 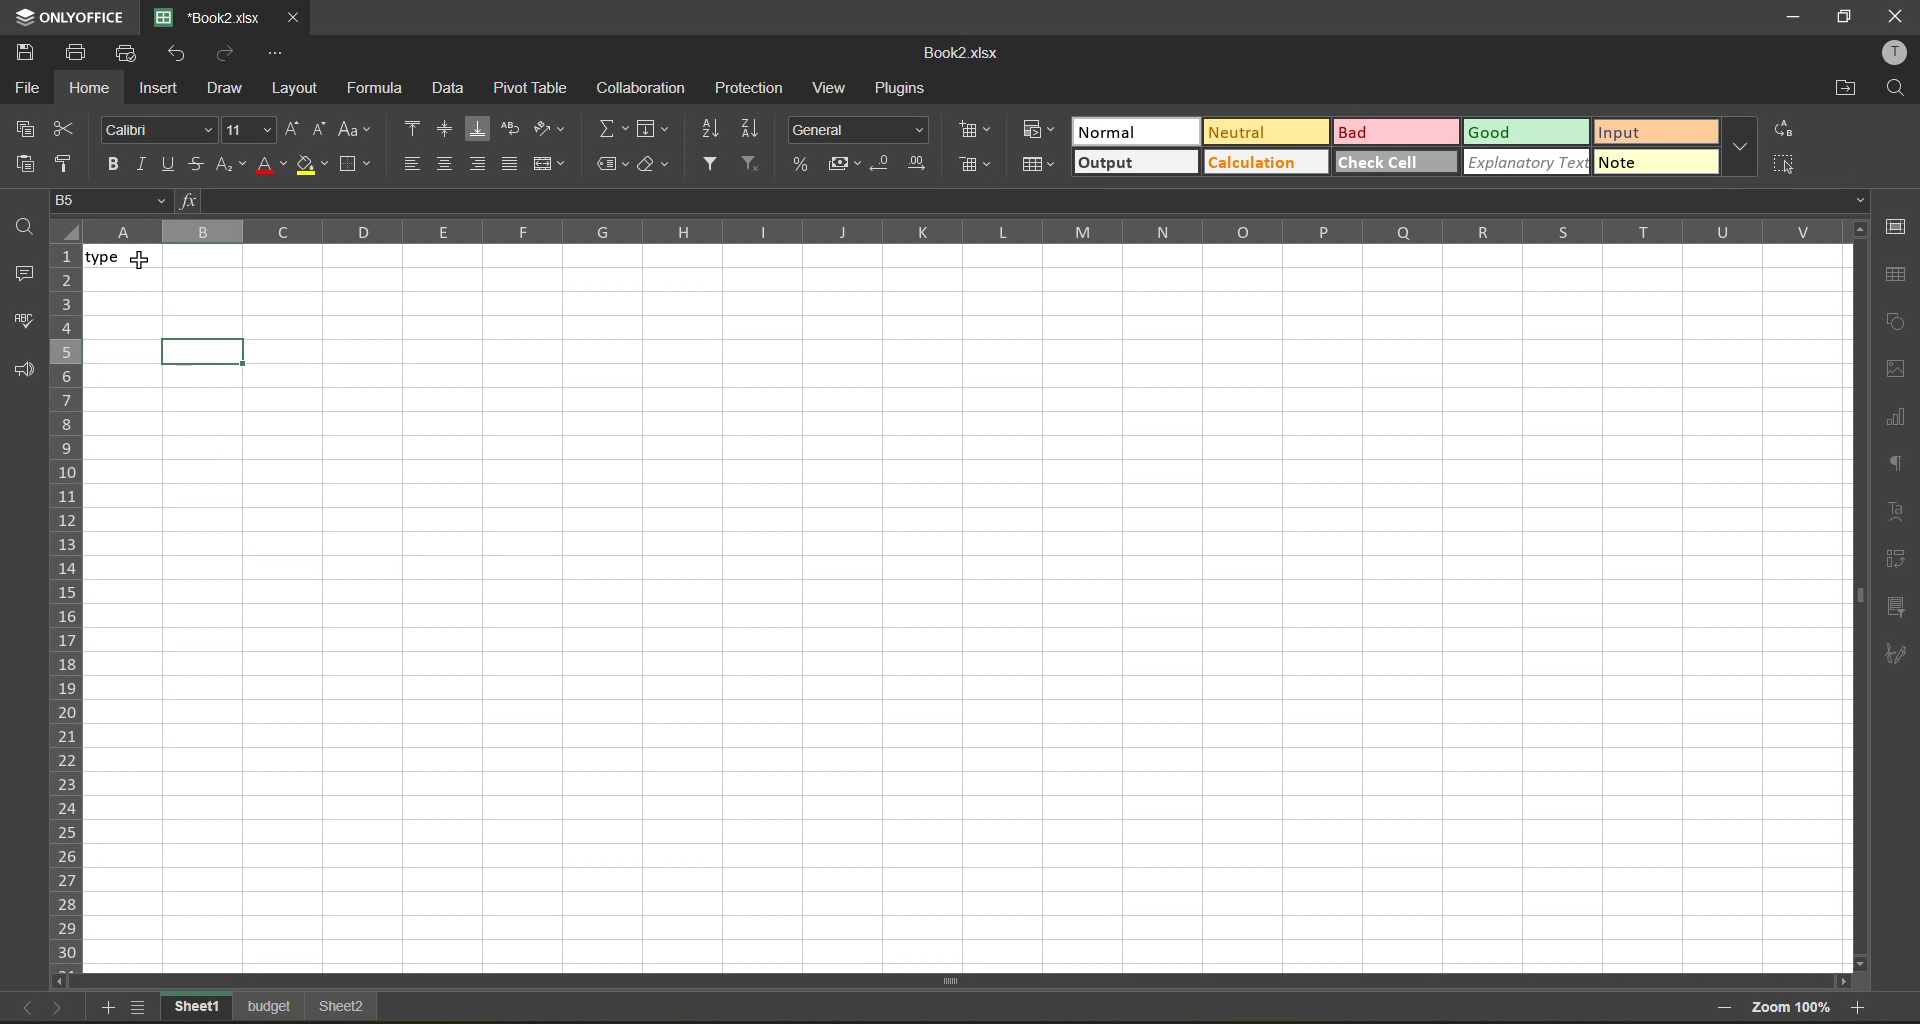 I want to click on copy, so click(x=30, y=129).